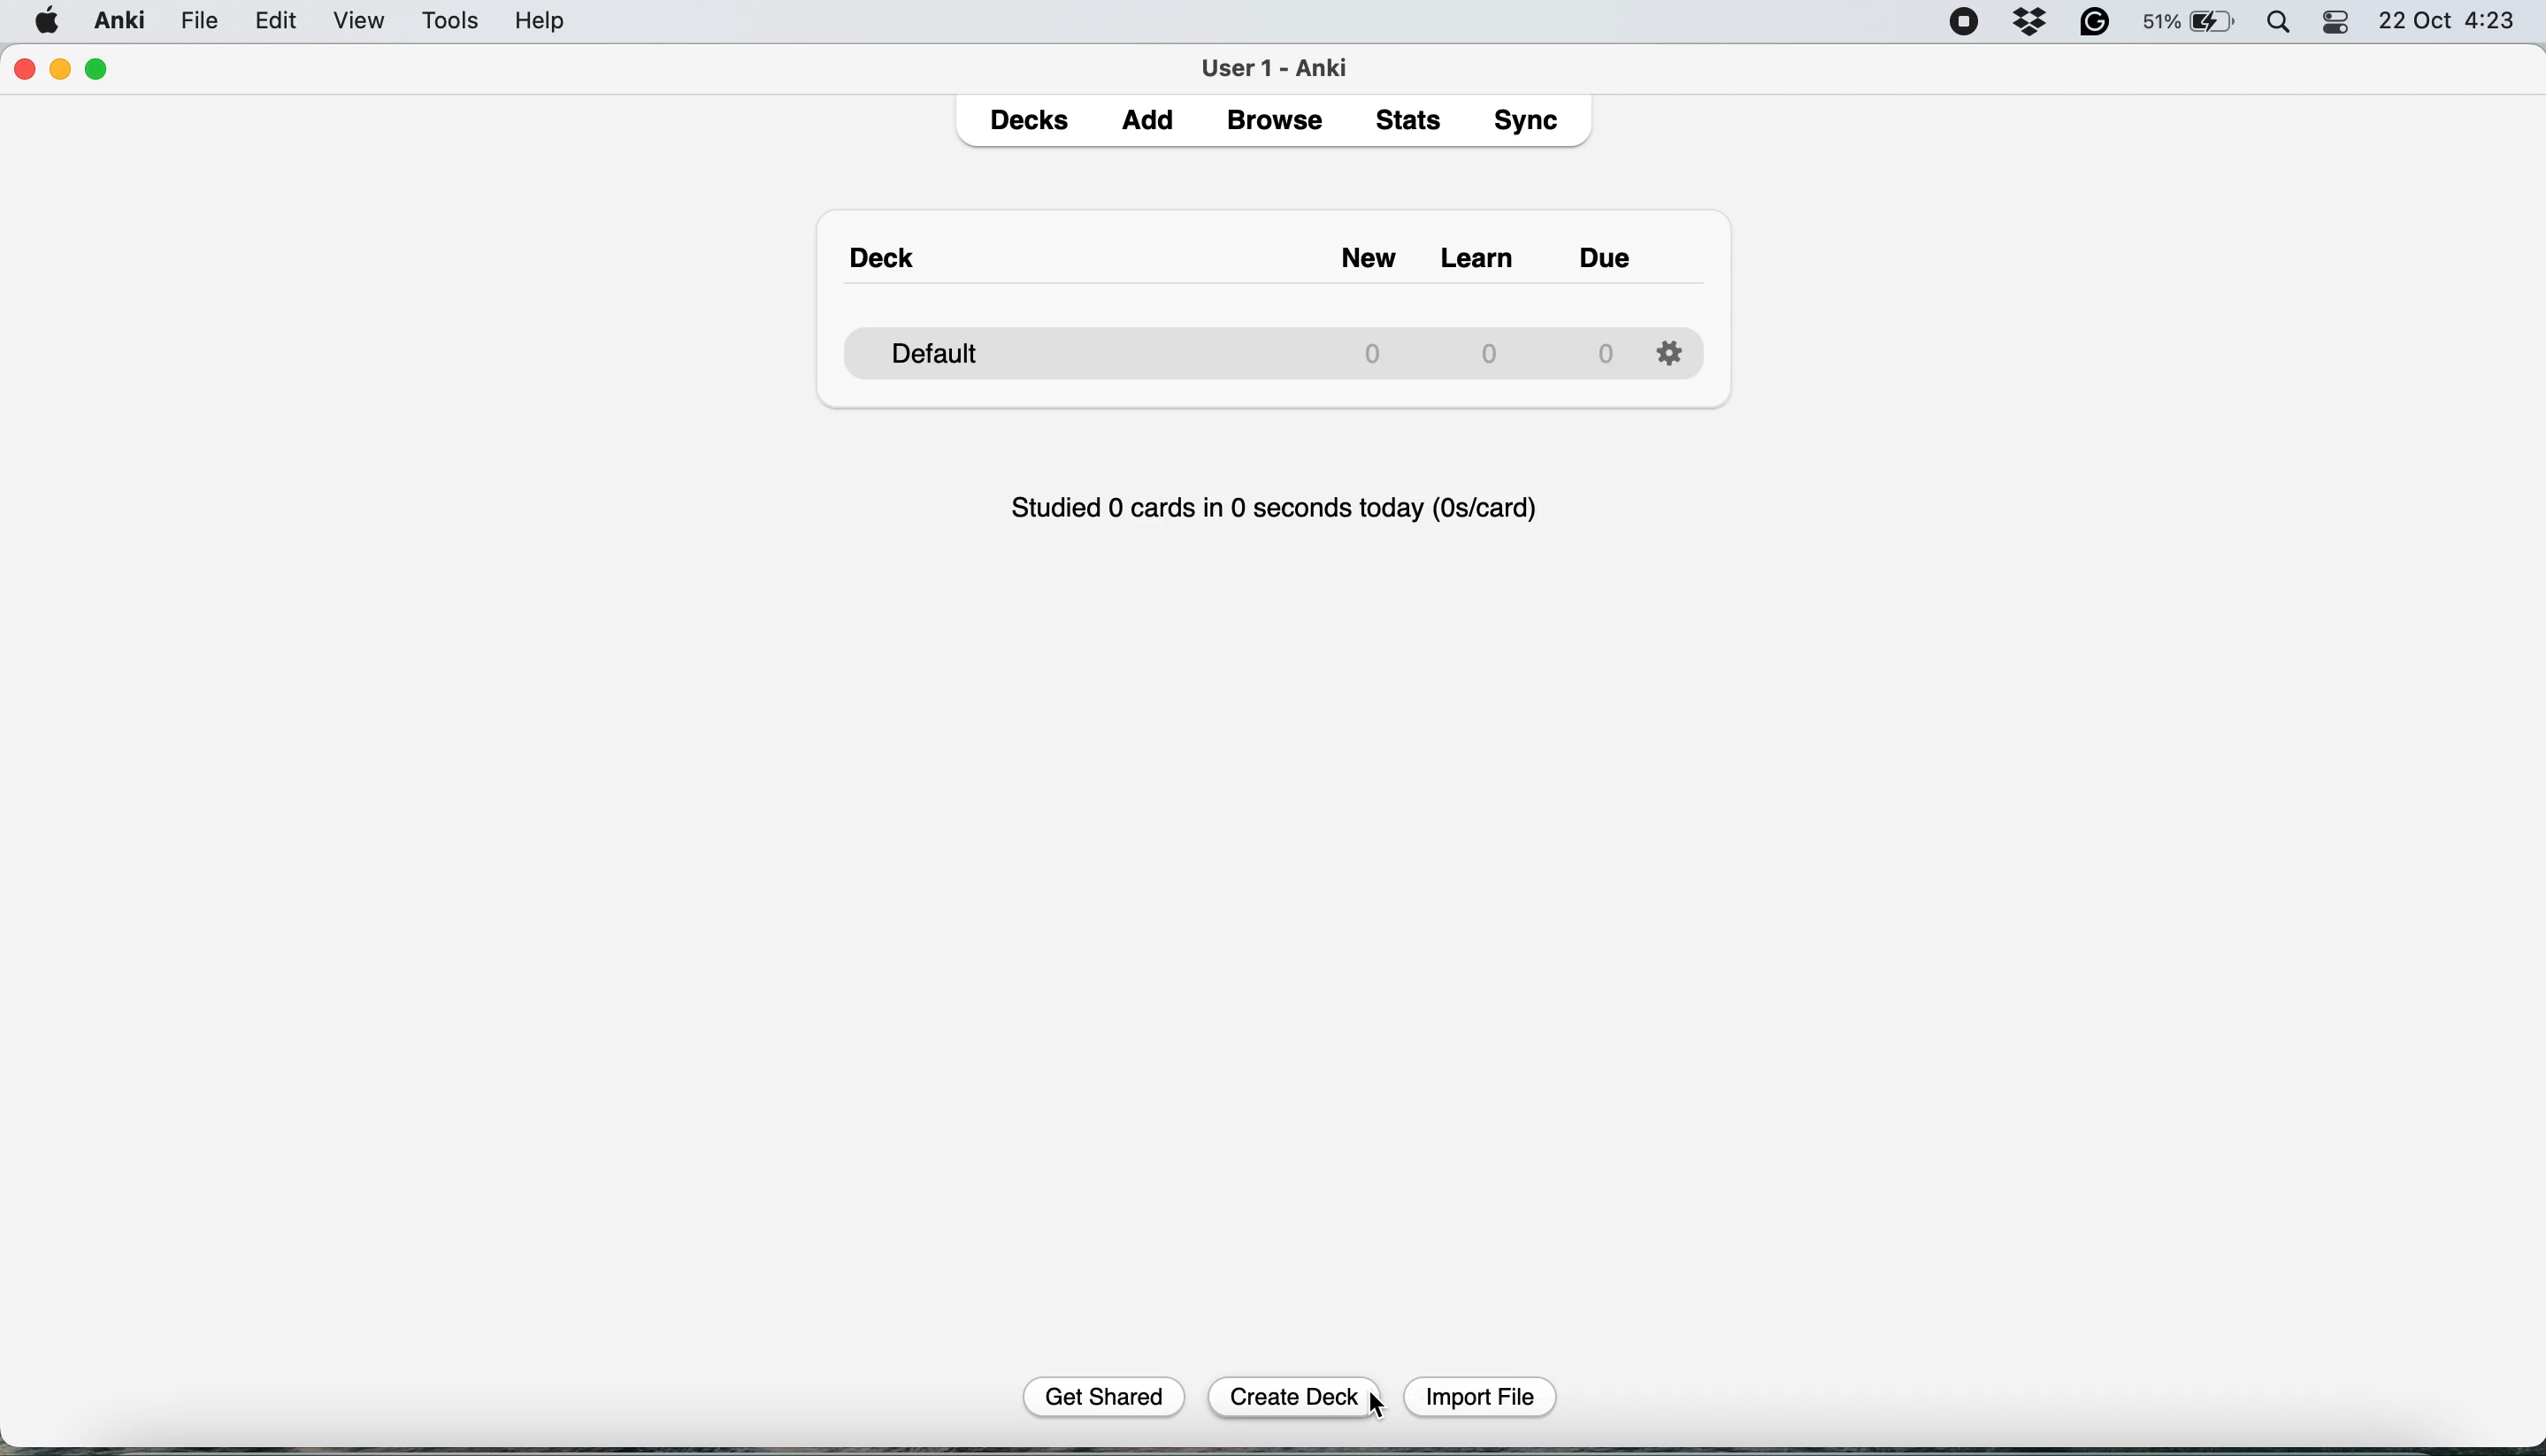 This screenshot has width=2546, height=1456. What do you see at coordinates (1624, 249) in the screenshot?
I see `Due` at bounding box center [1624, 249].